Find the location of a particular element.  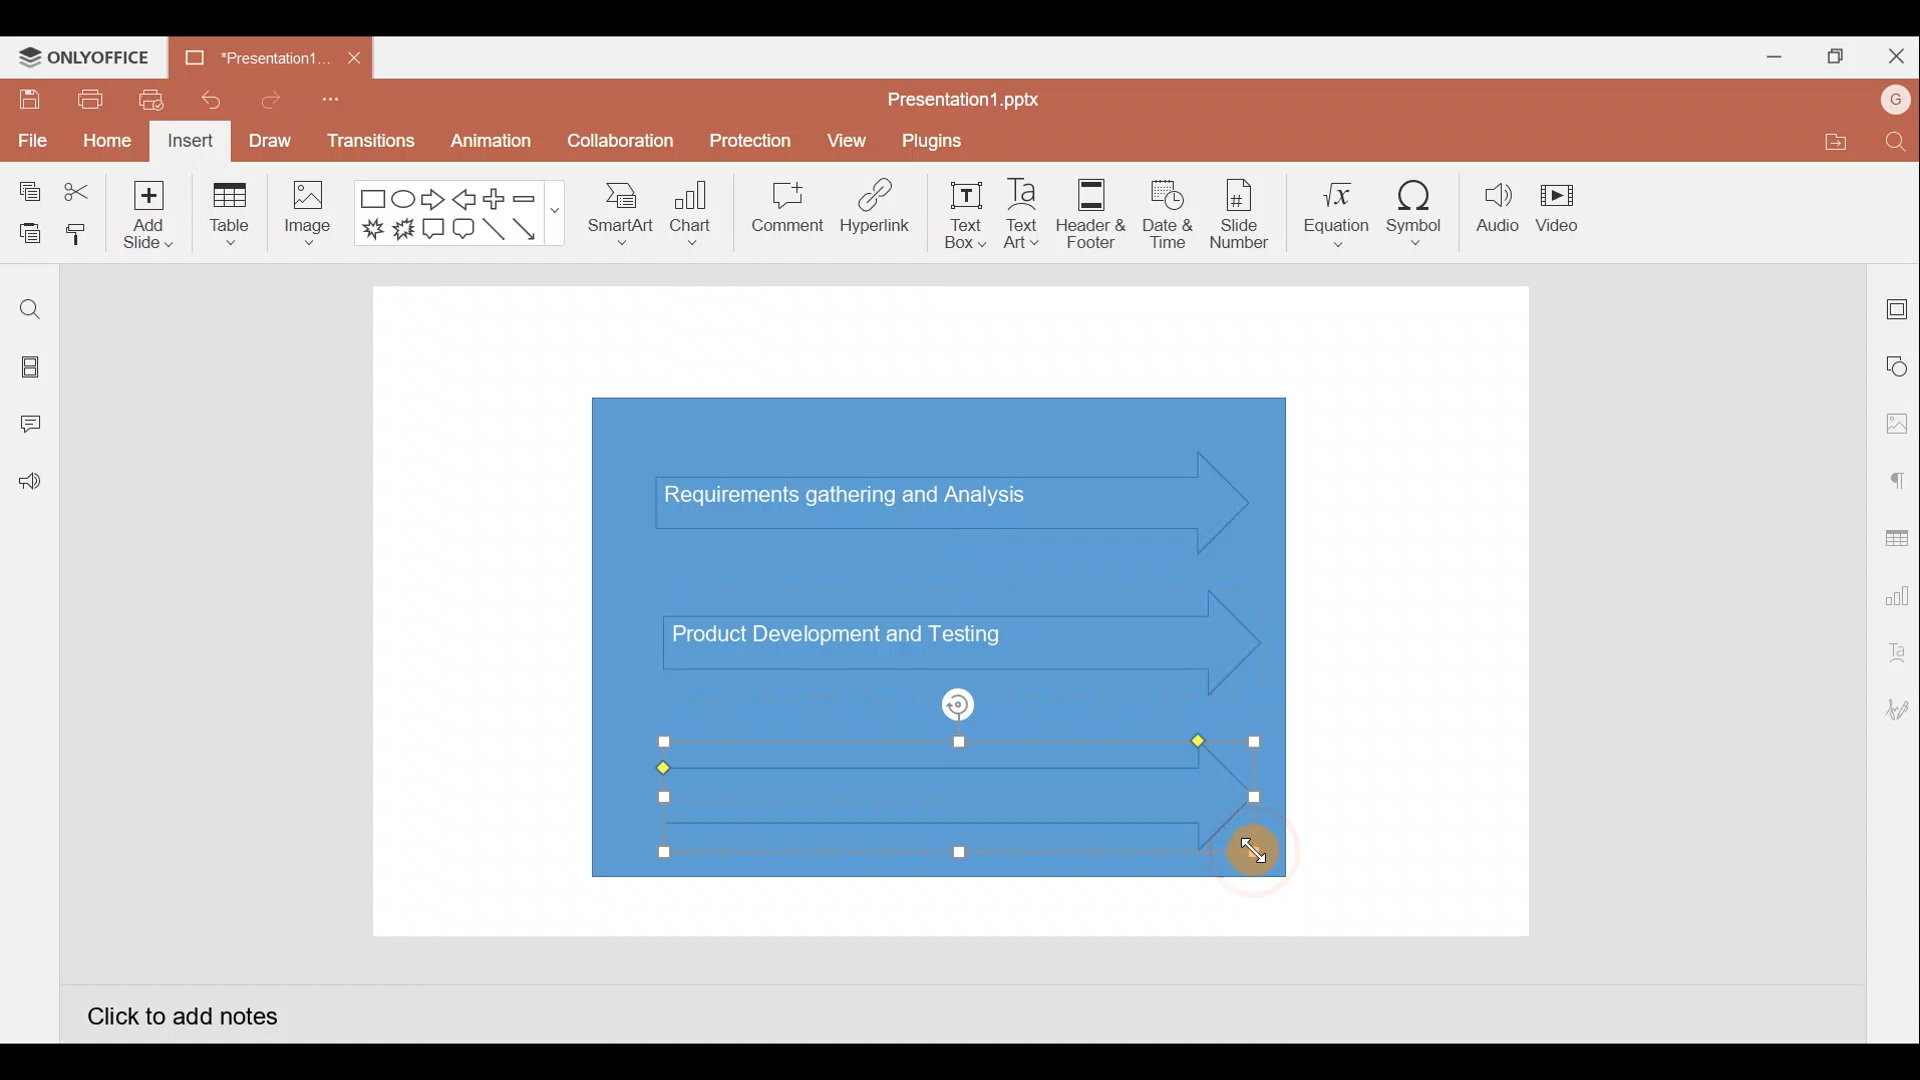

Cut is located at coordinates (78, 193).